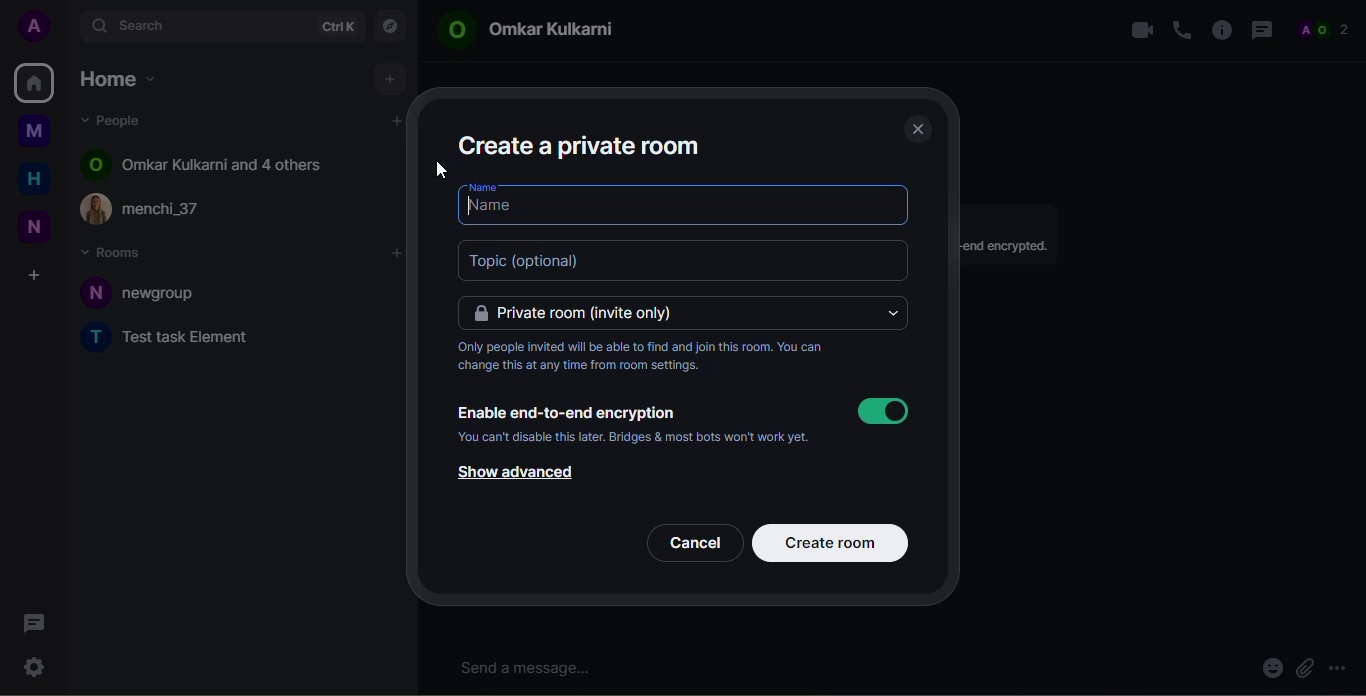 The height and width of the screenshot is (696, 1366). I want to click on people, so click(1325, 28).